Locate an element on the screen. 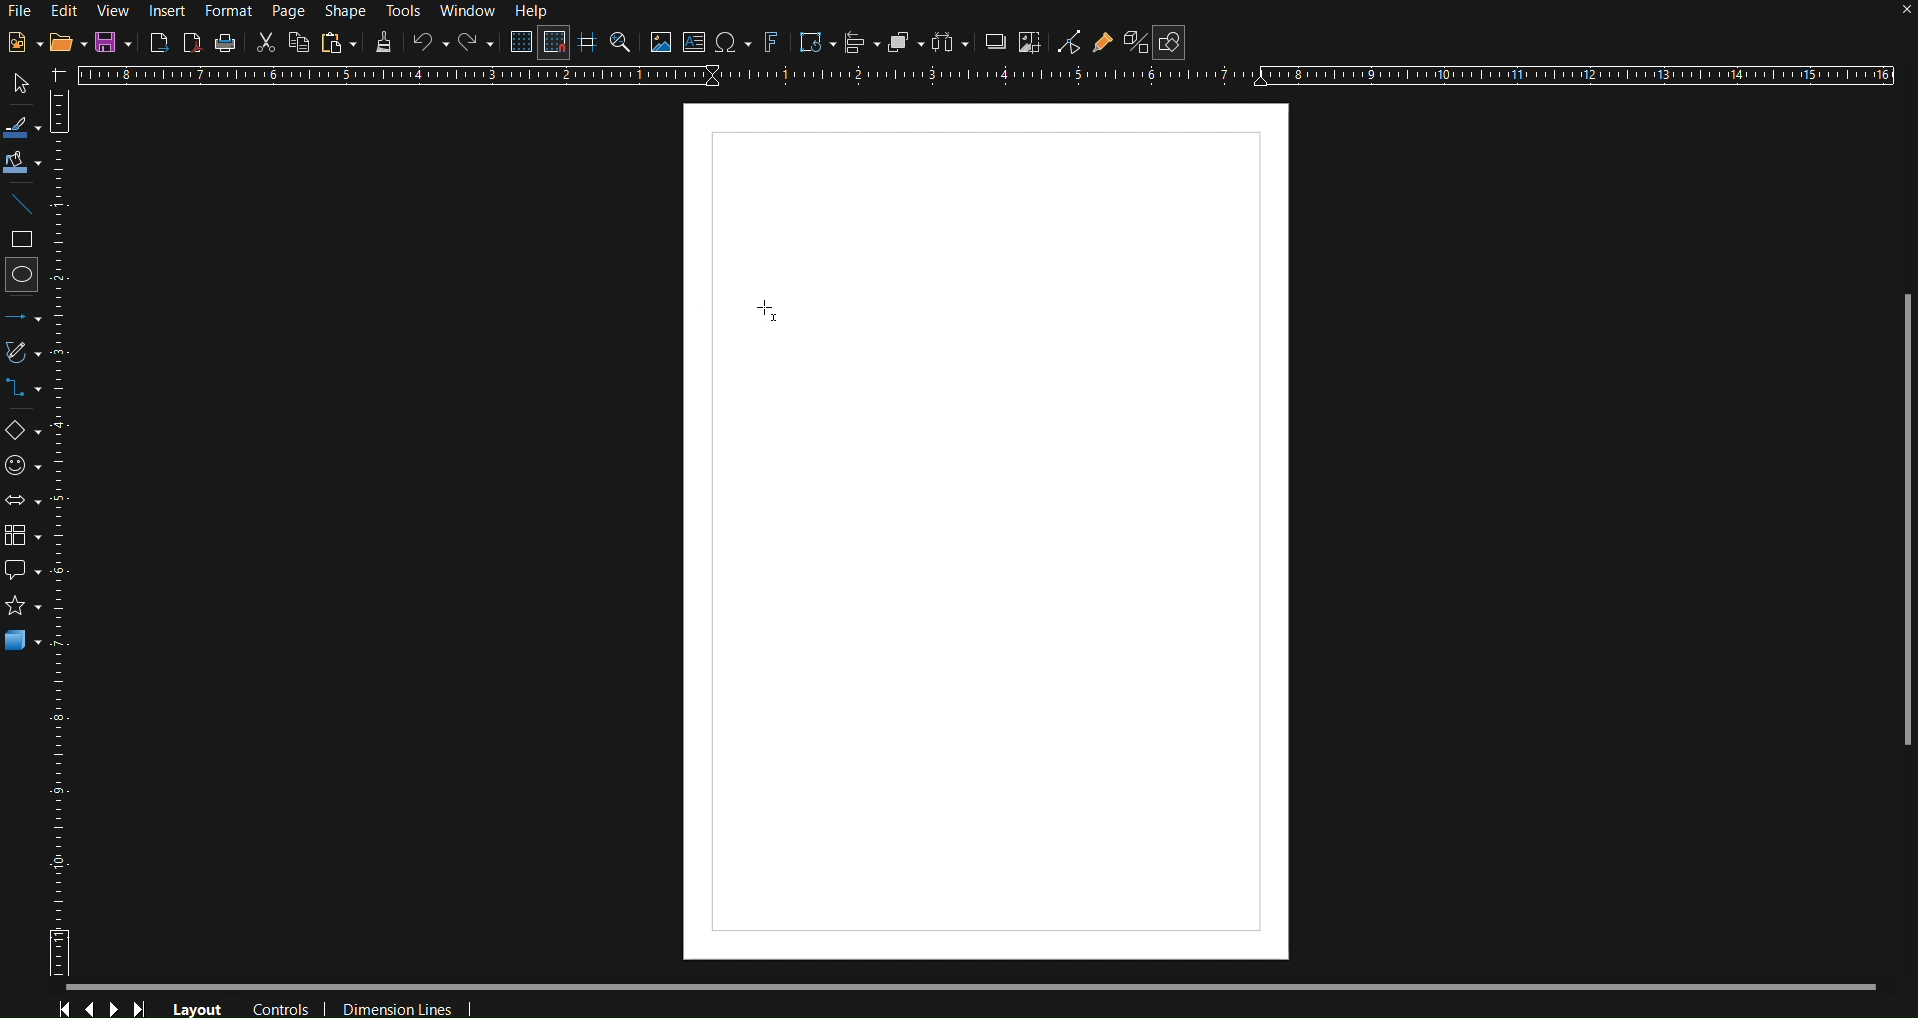  Controls is located at coordinates (285, 1006).